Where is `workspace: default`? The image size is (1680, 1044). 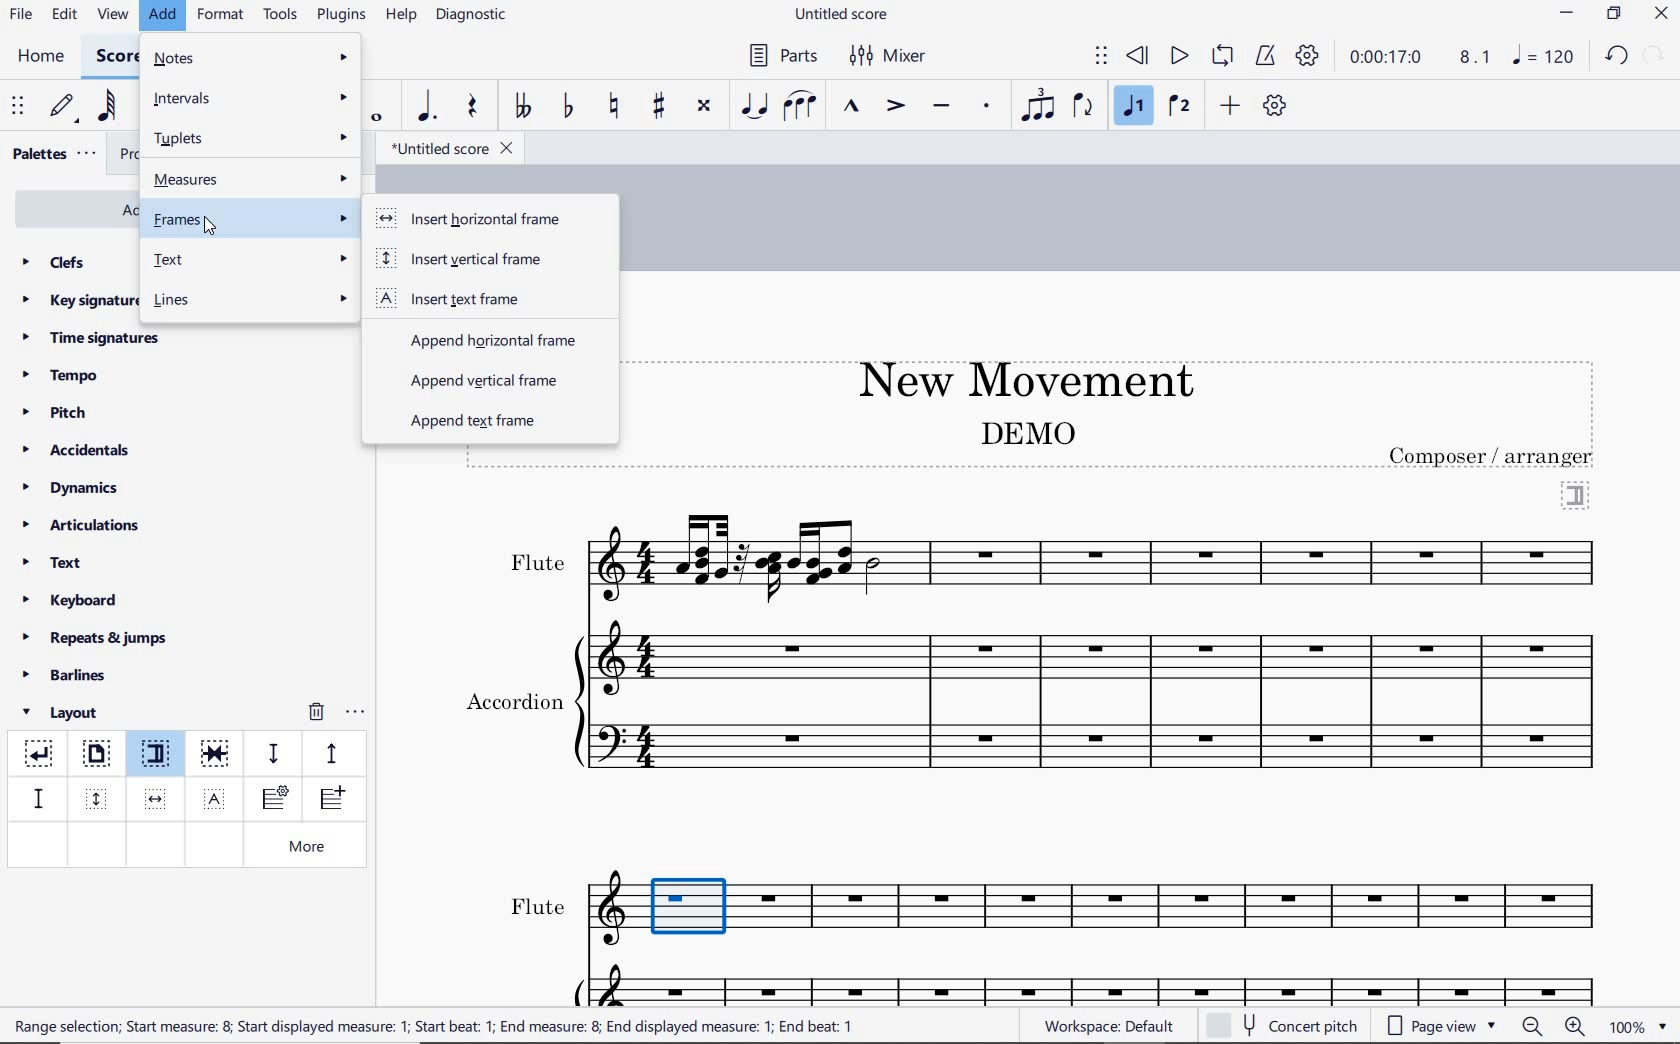 workspace: default is located at coordinates (1106, 1025).